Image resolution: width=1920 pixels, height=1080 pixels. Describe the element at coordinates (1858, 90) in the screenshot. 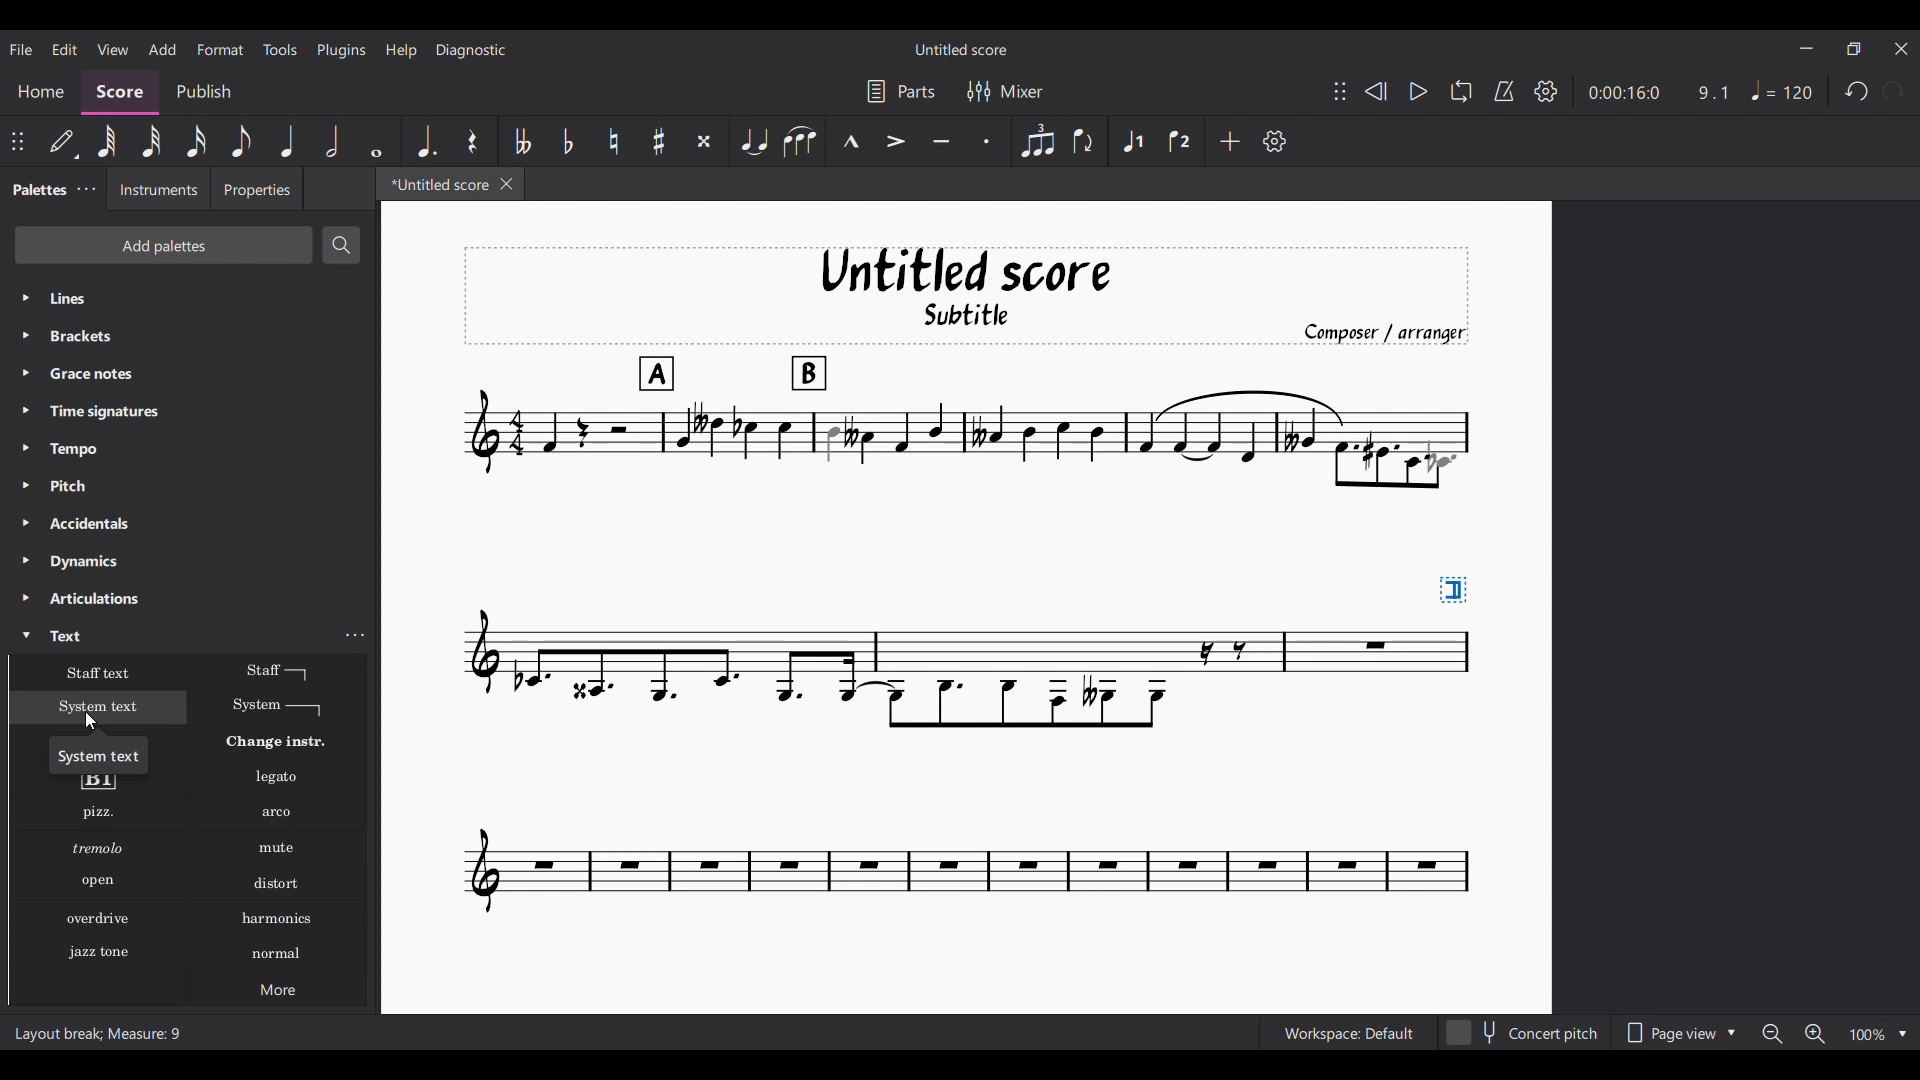

I see `Undo` at that location.